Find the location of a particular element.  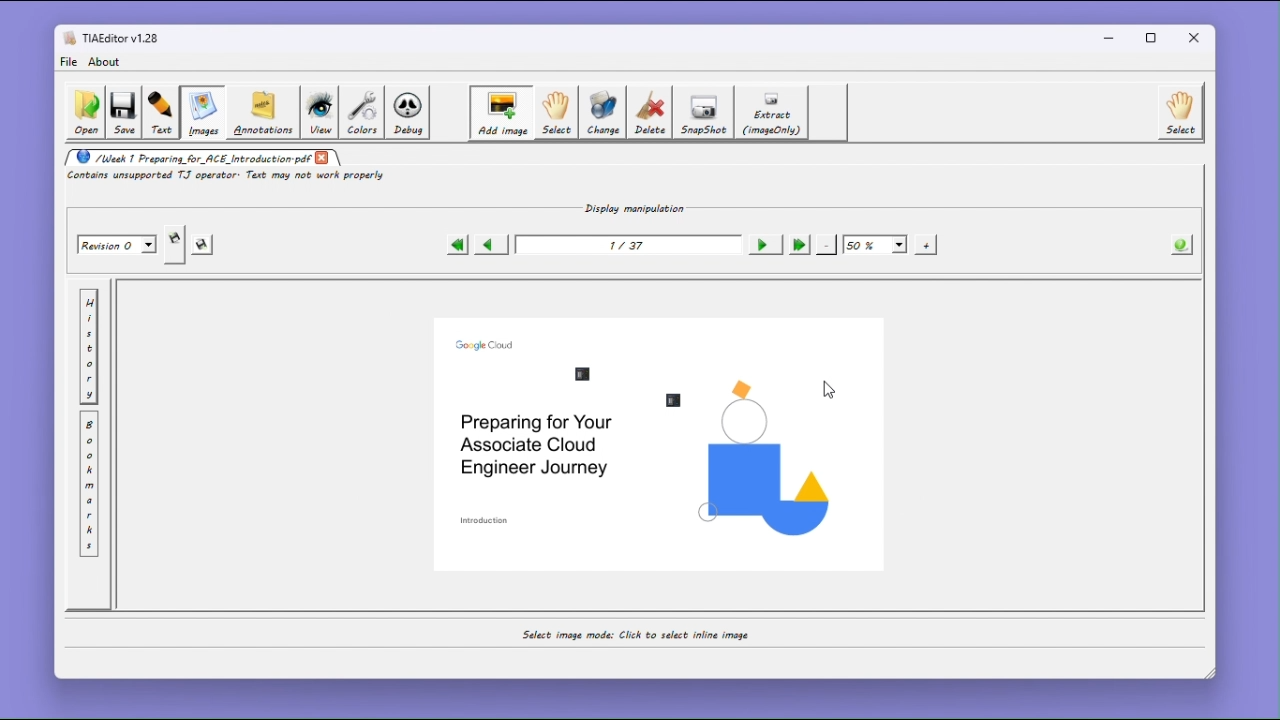

colors  is located at coordinates (362, 112).